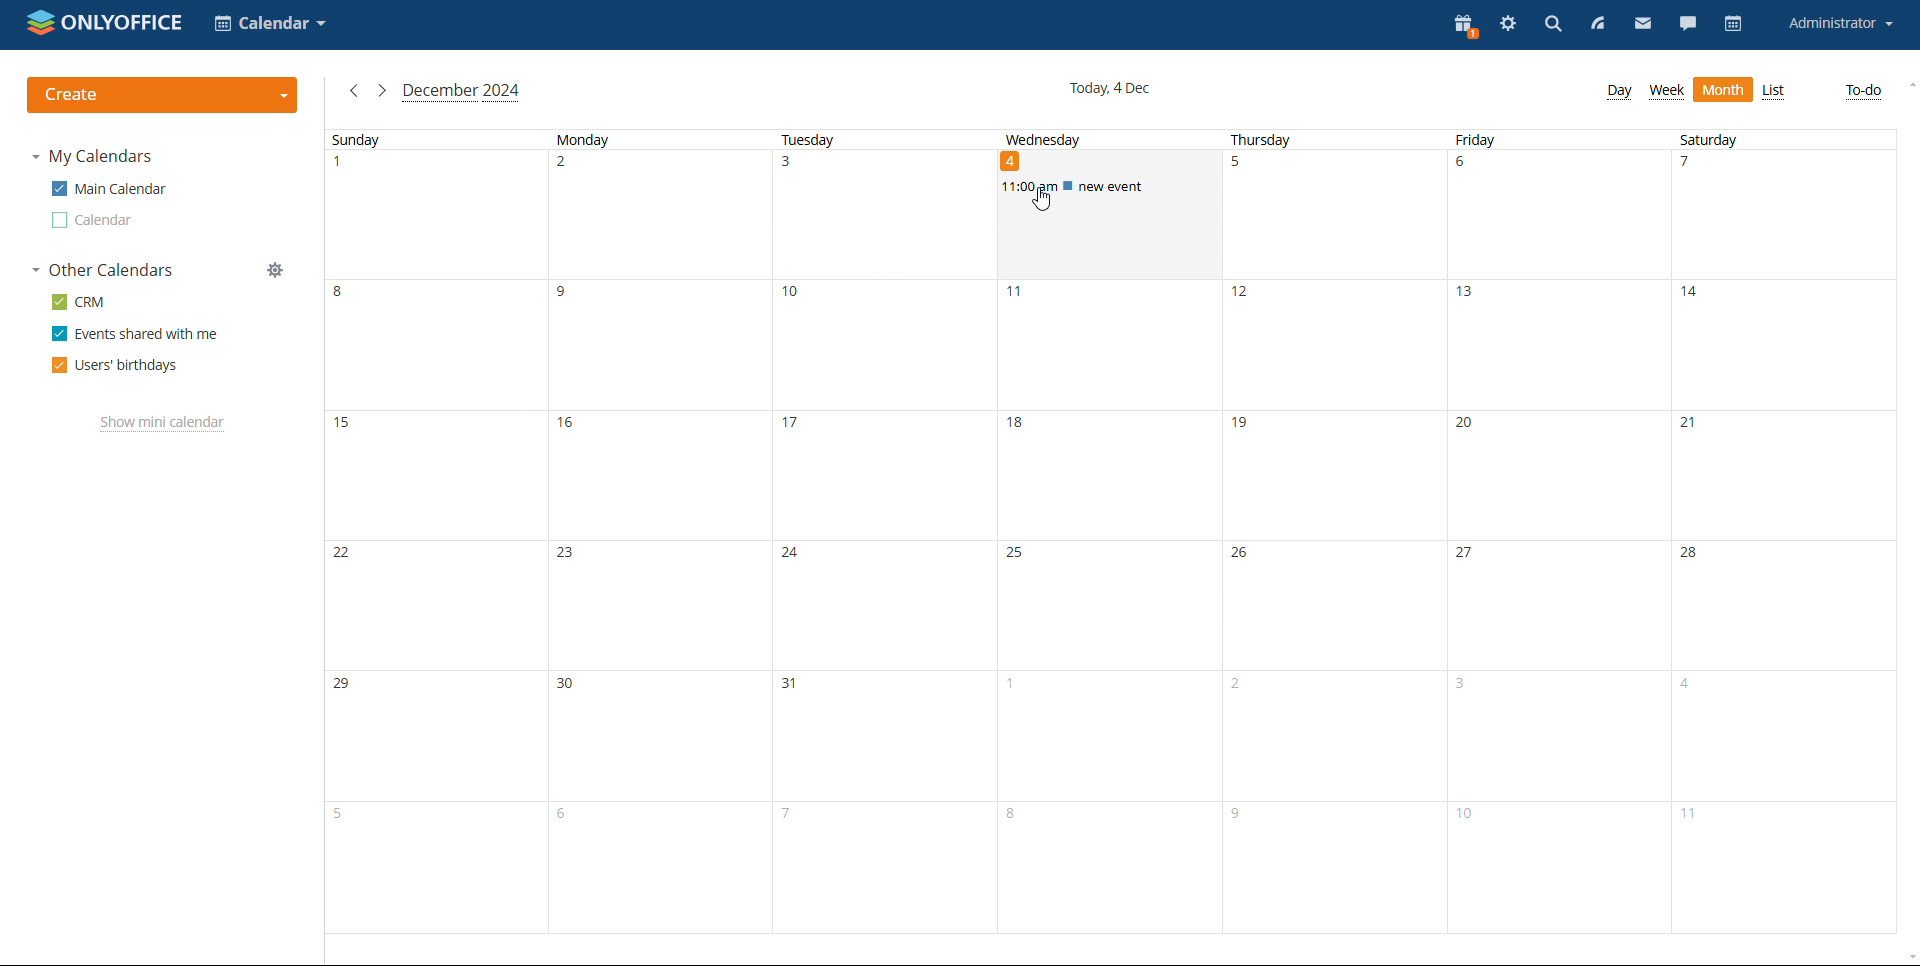  What do you see at coordinates (1330, 530) in the screenshot?
I see `thursday` at bounding box center [1330, 530].